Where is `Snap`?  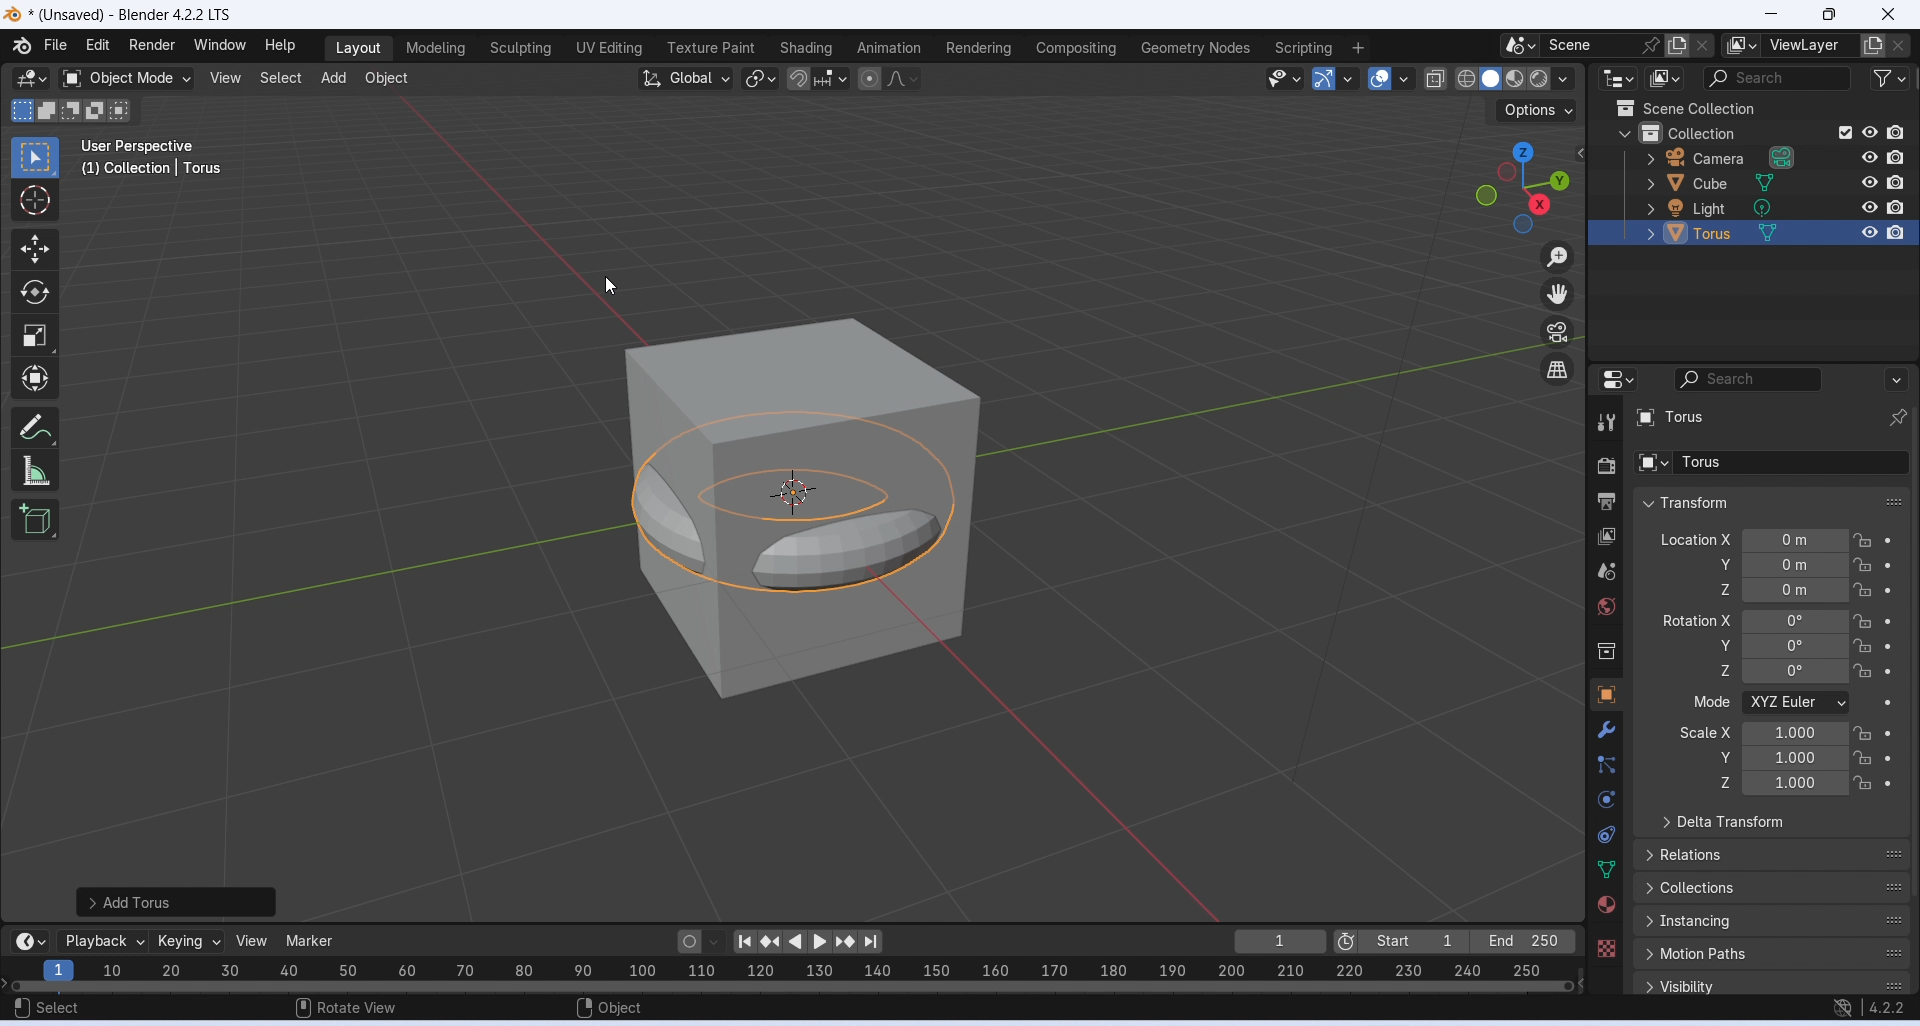
Snap is located at coordinates (799, 79).